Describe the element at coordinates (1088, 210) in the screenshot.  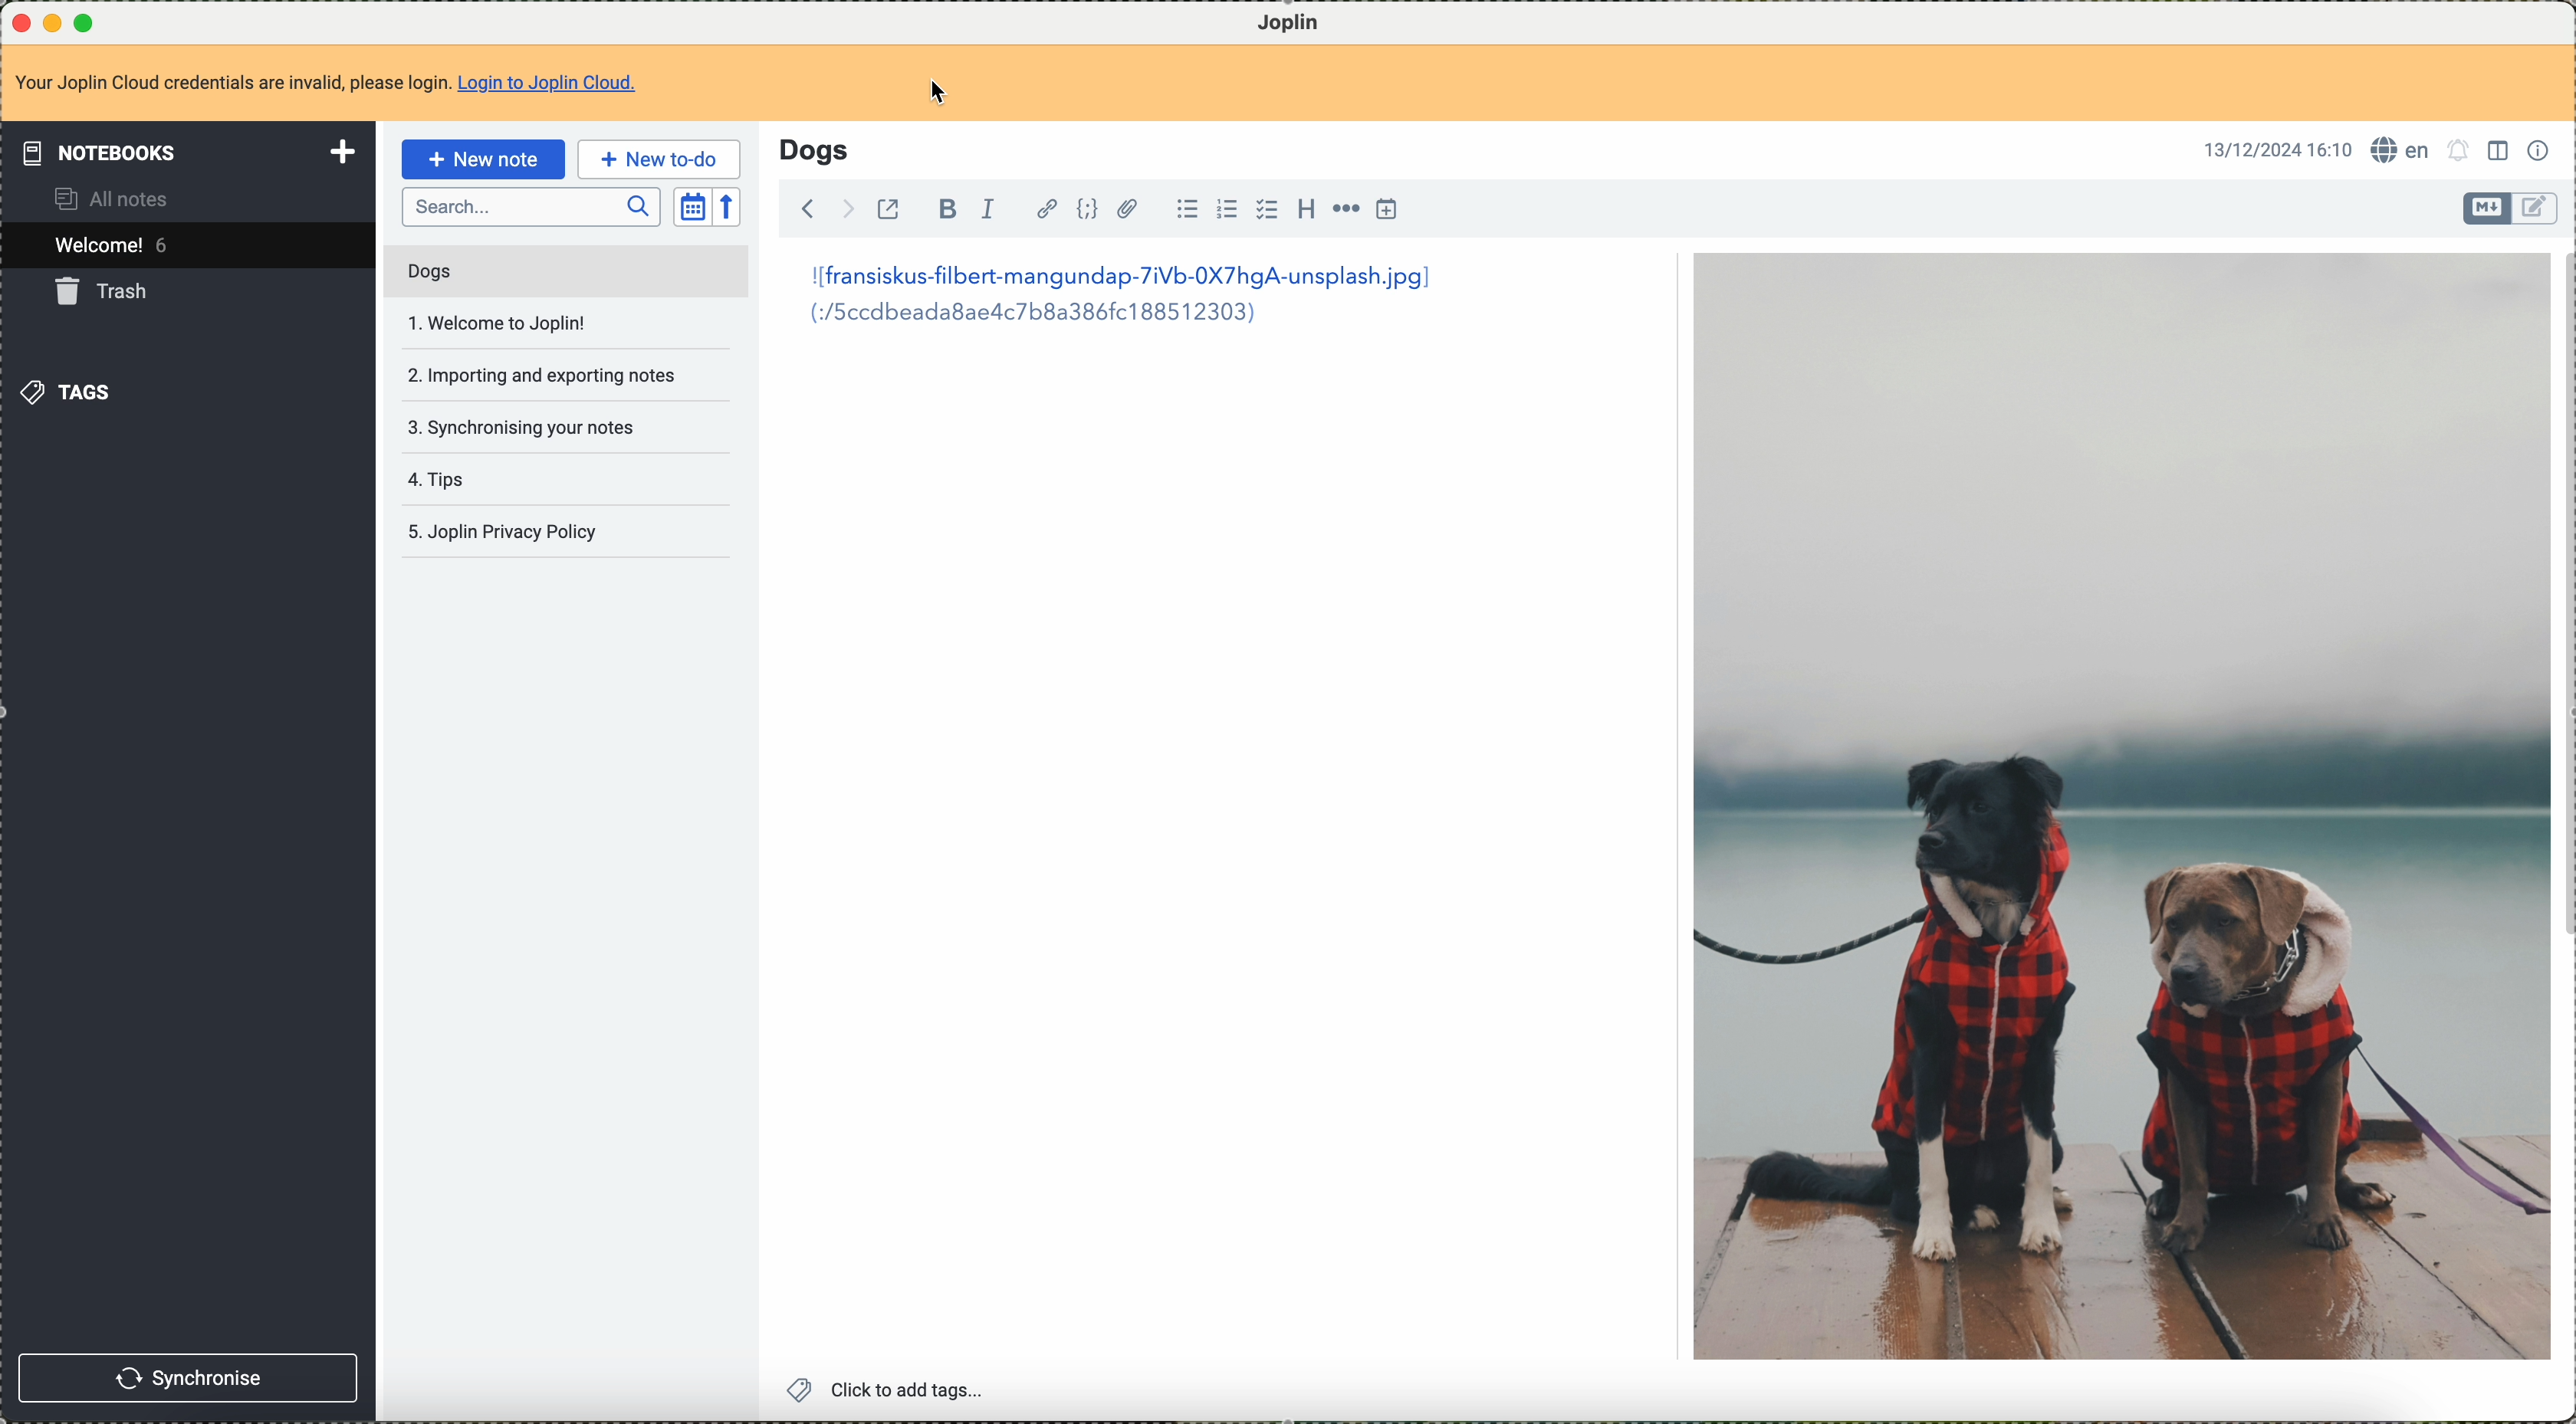
I see `code` at that location.